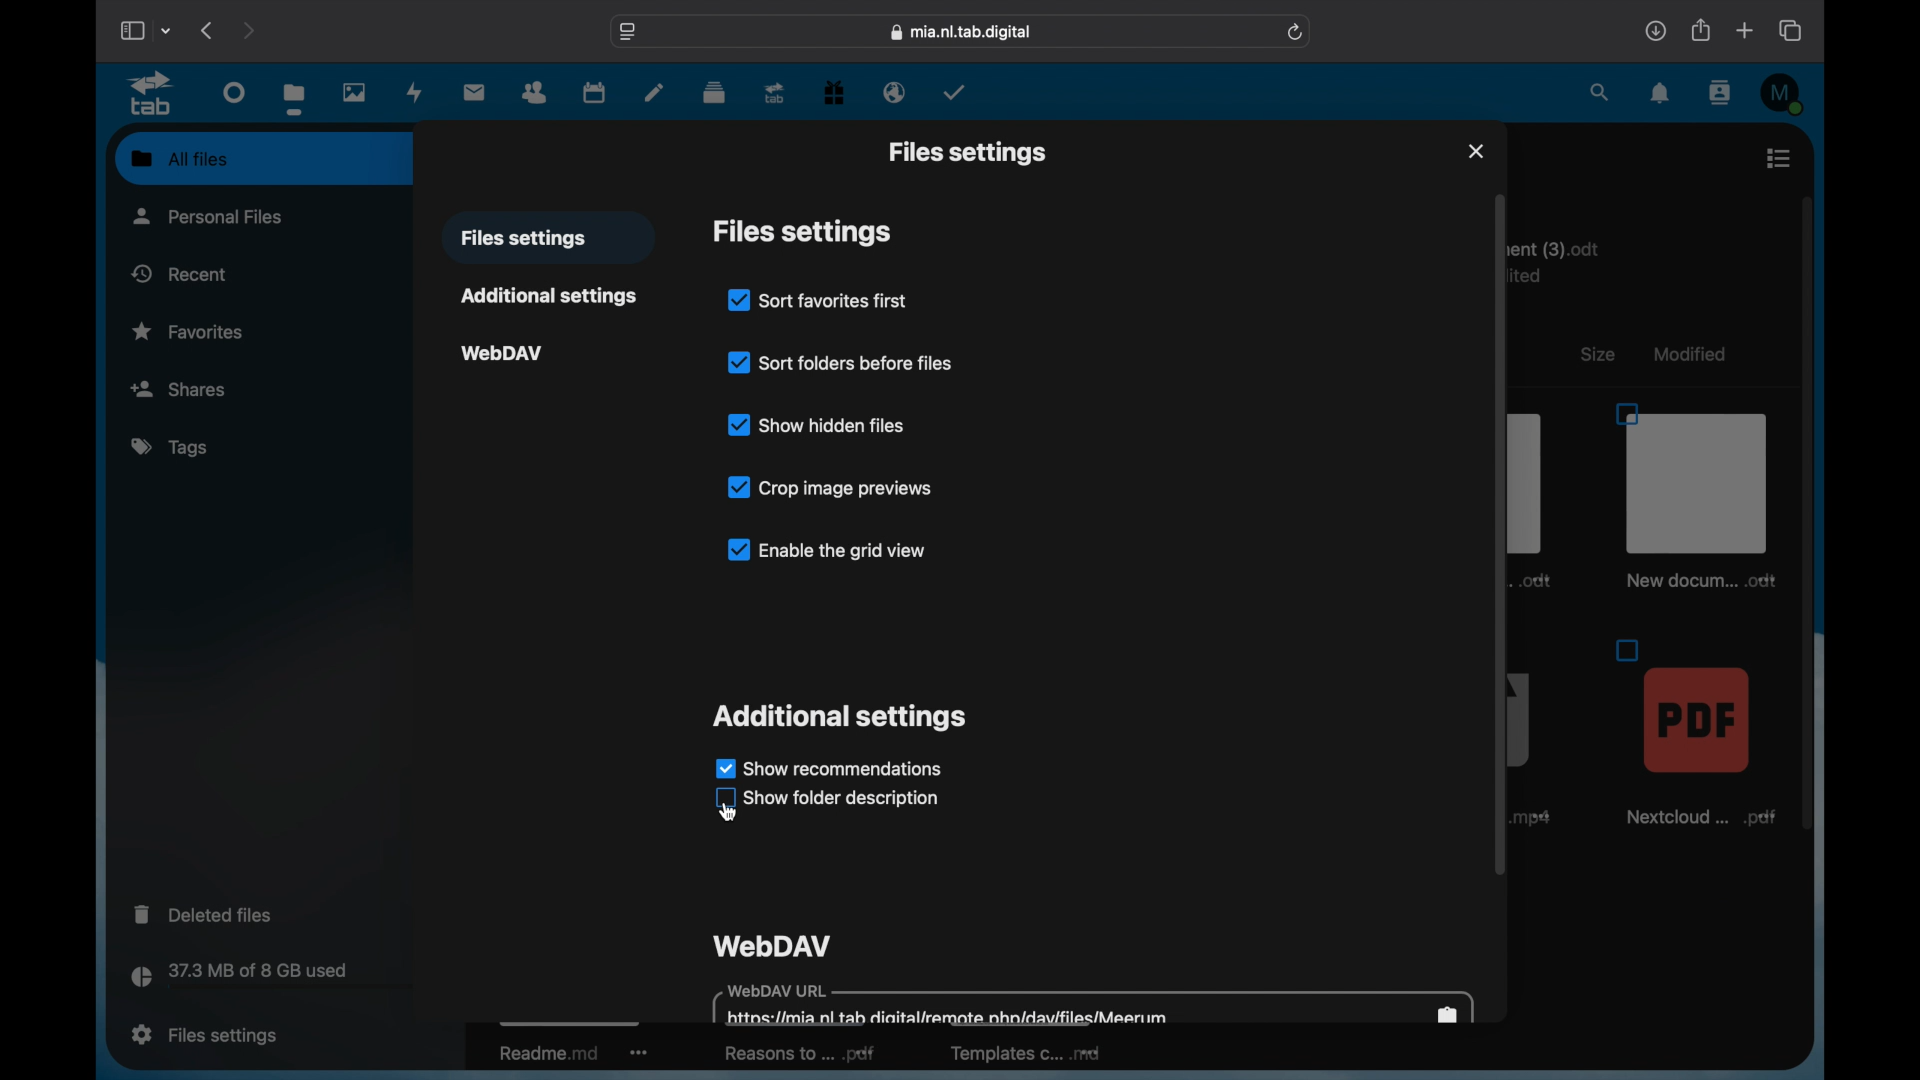  What do you see at coordinates (248, 32) in the screenshot?
I see `next` at bounding box center [248, 32].